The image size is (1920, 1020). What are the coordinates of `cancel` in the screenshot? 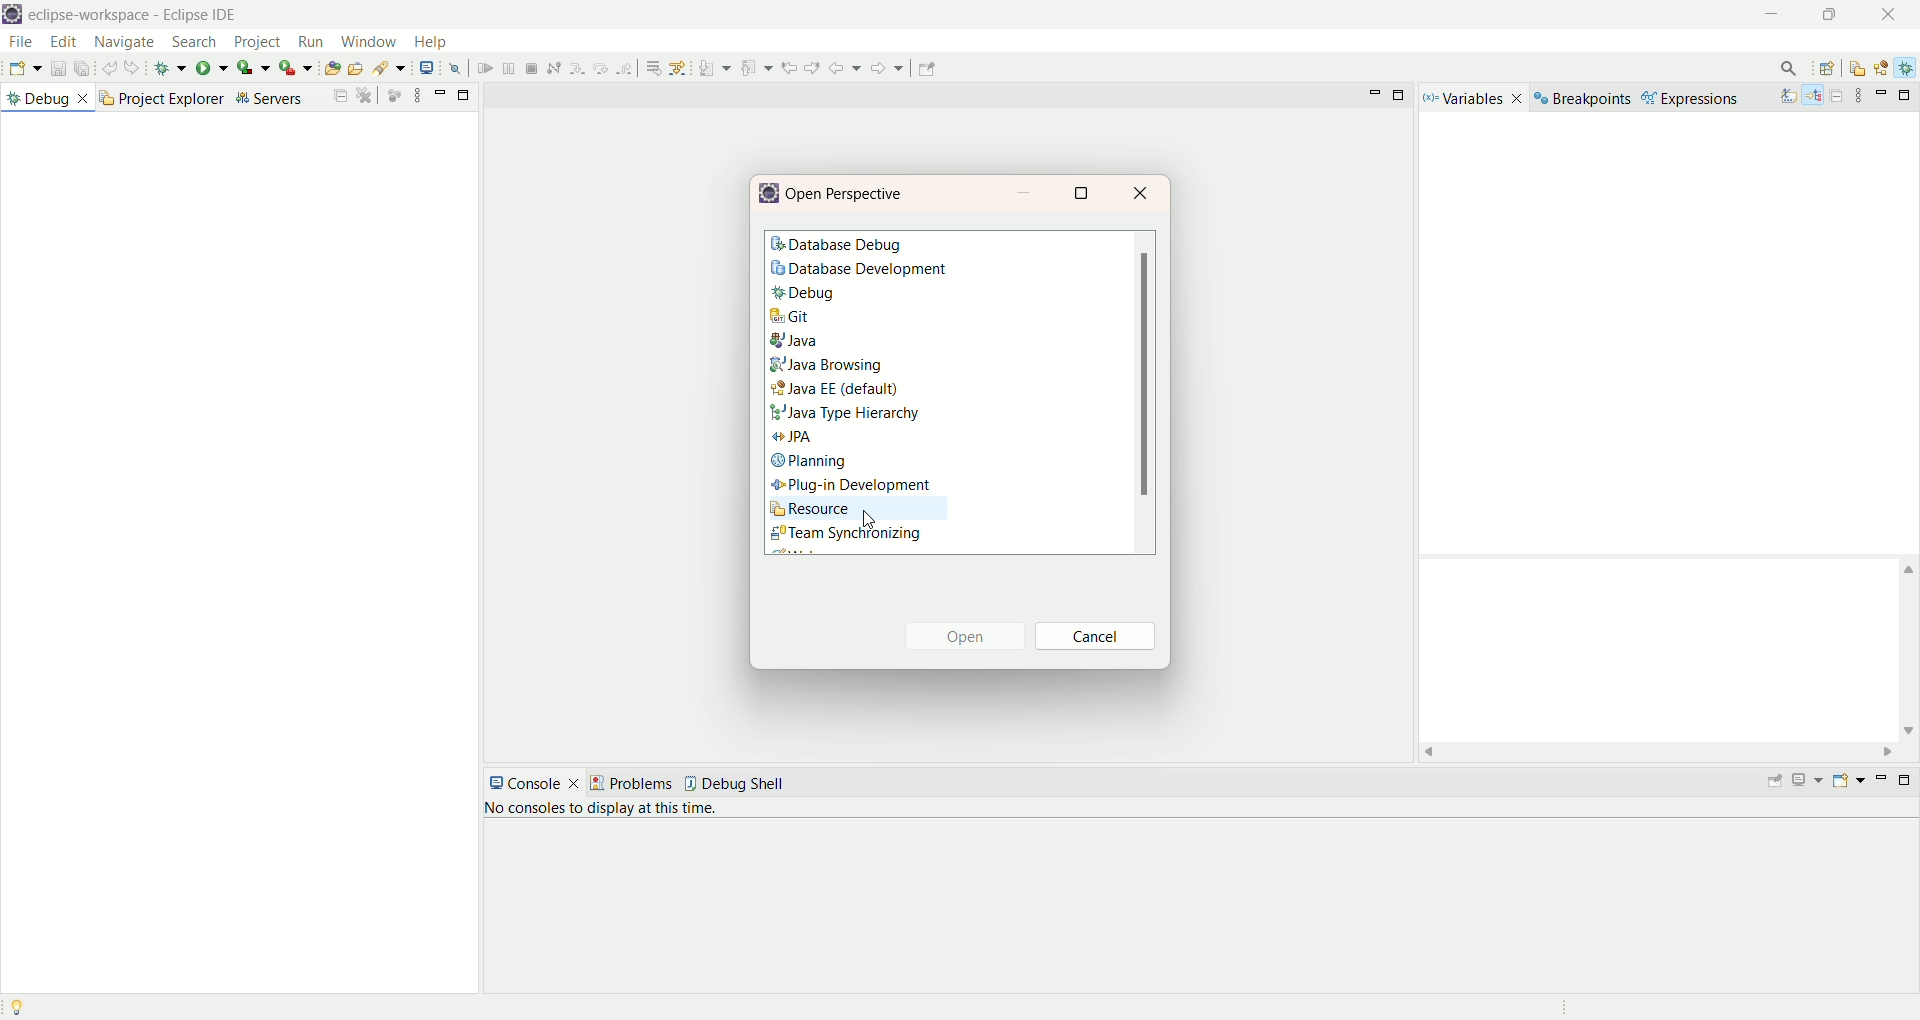 It's located at (1099, 638).